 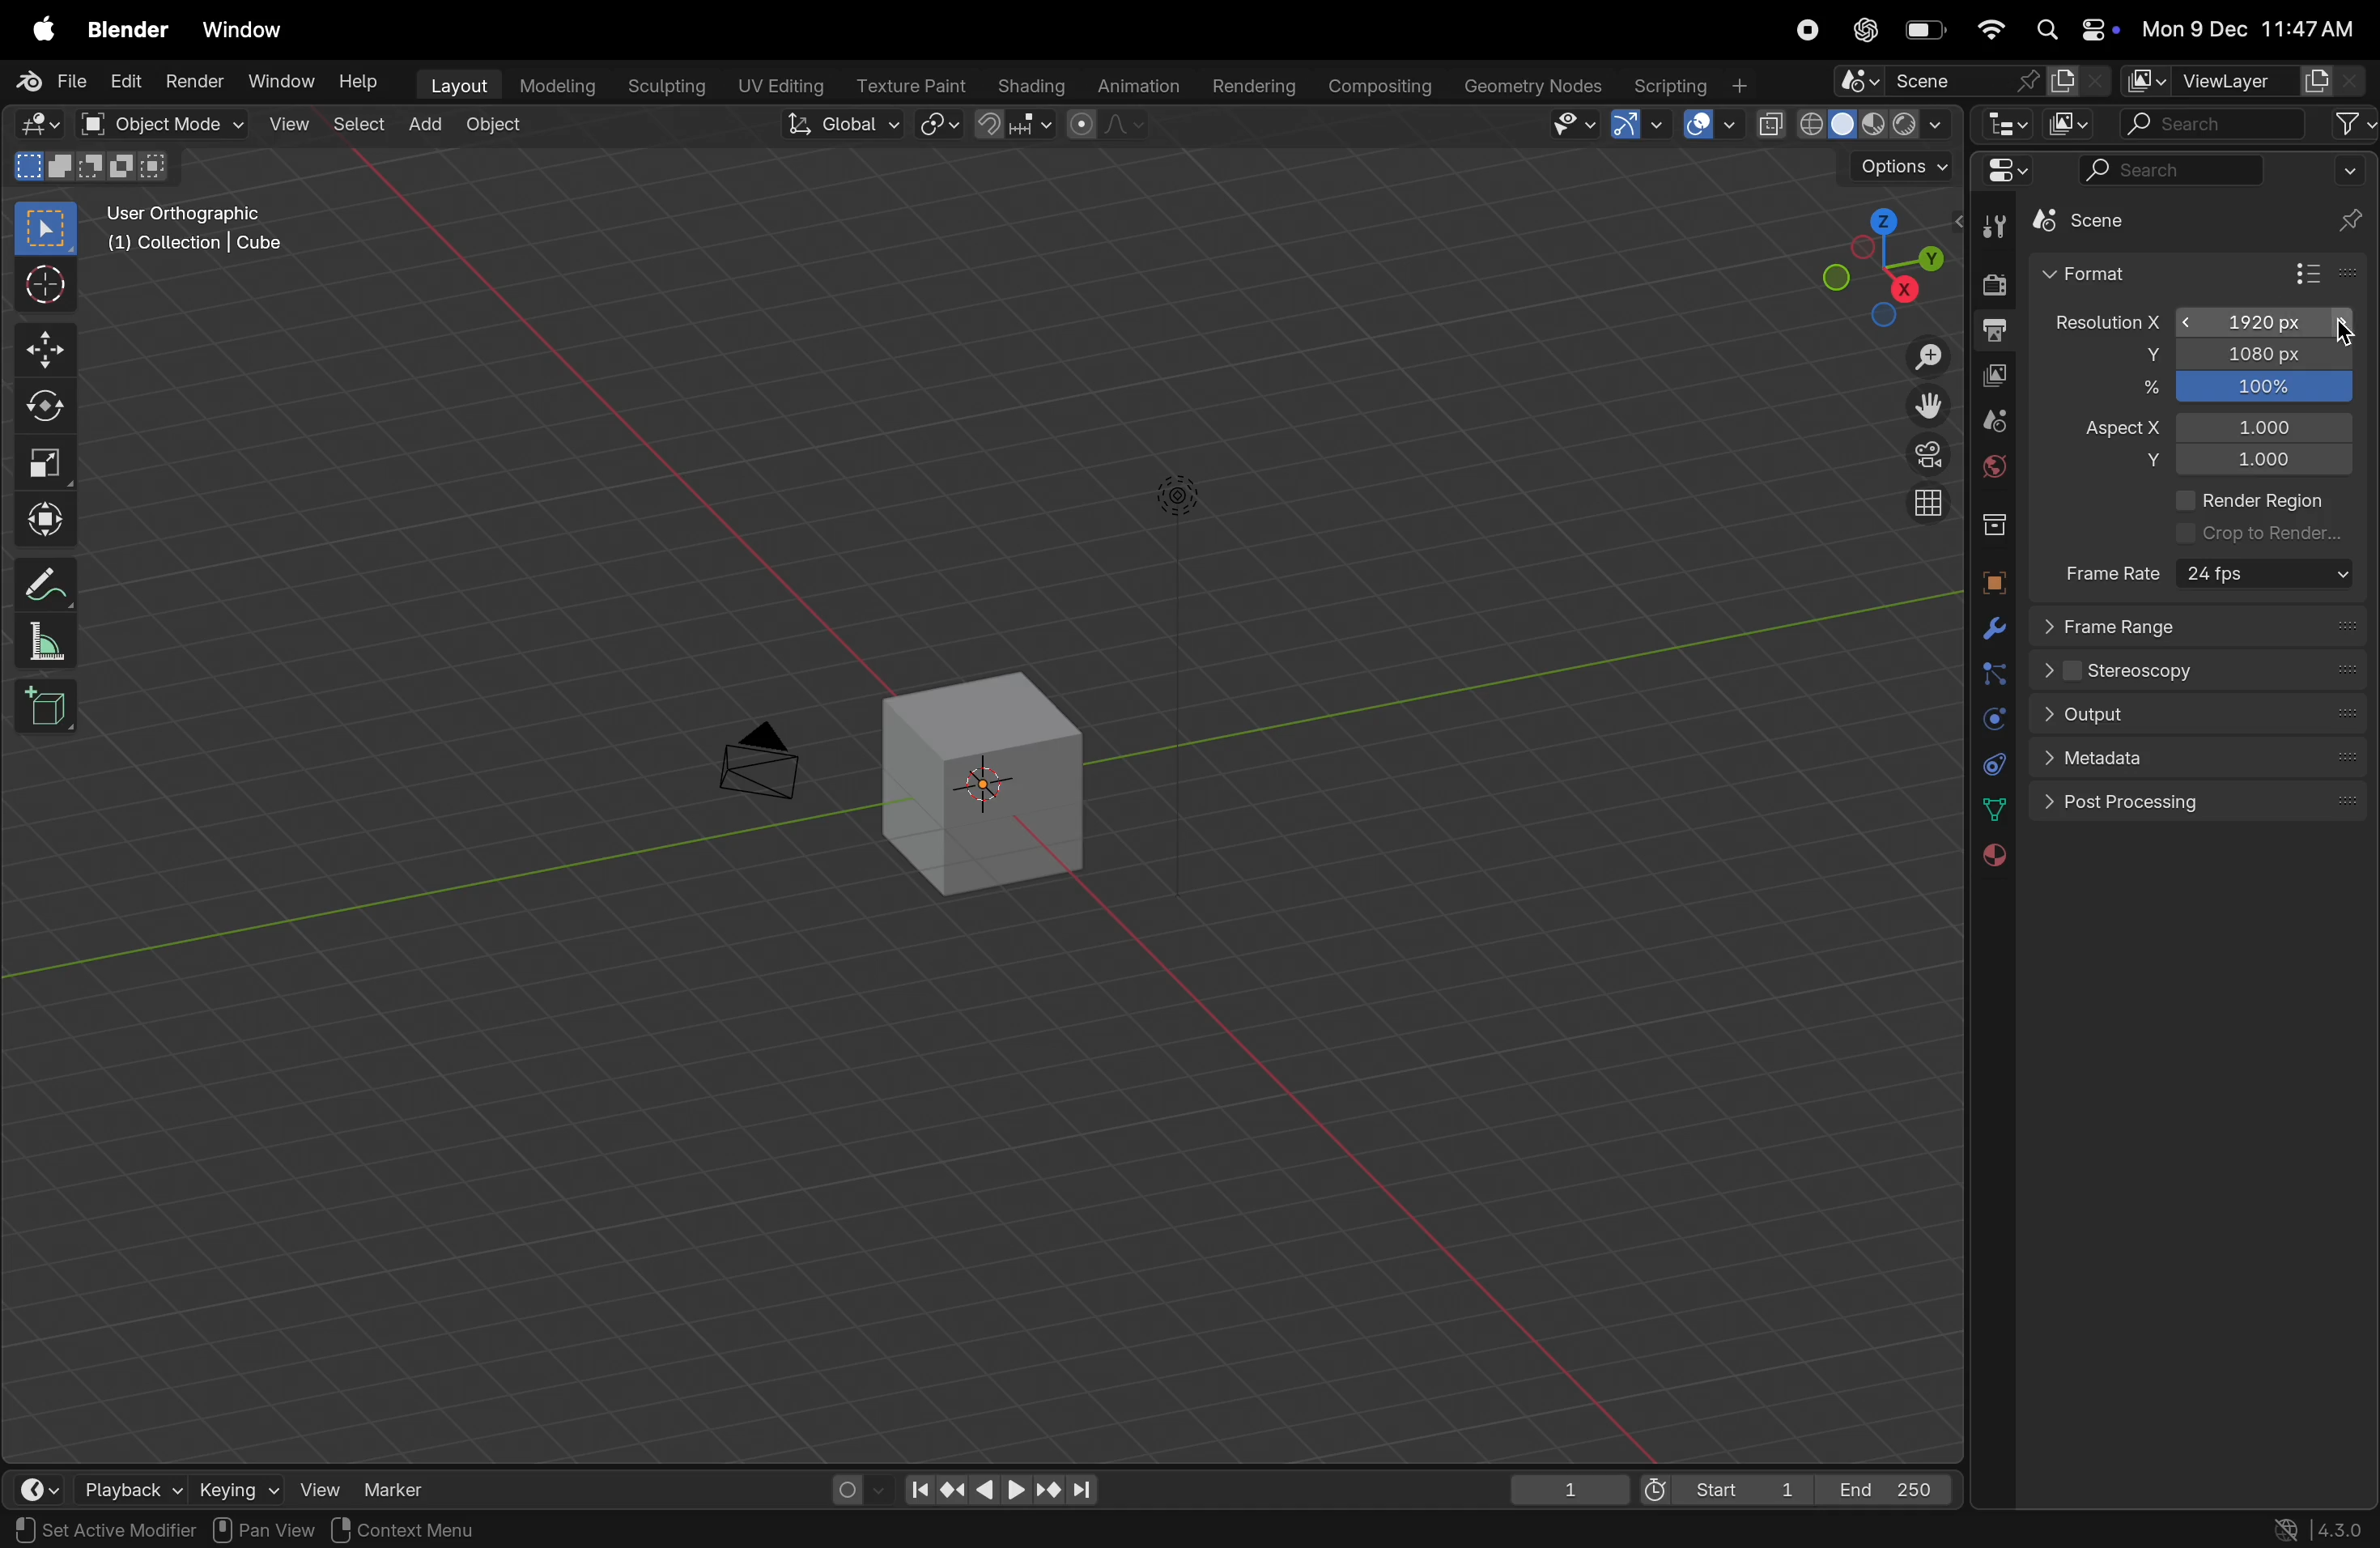 What do you see at coordinates (2000, 174) in the screenshot?
I see `editor type` at bounding box center [2000, 174].